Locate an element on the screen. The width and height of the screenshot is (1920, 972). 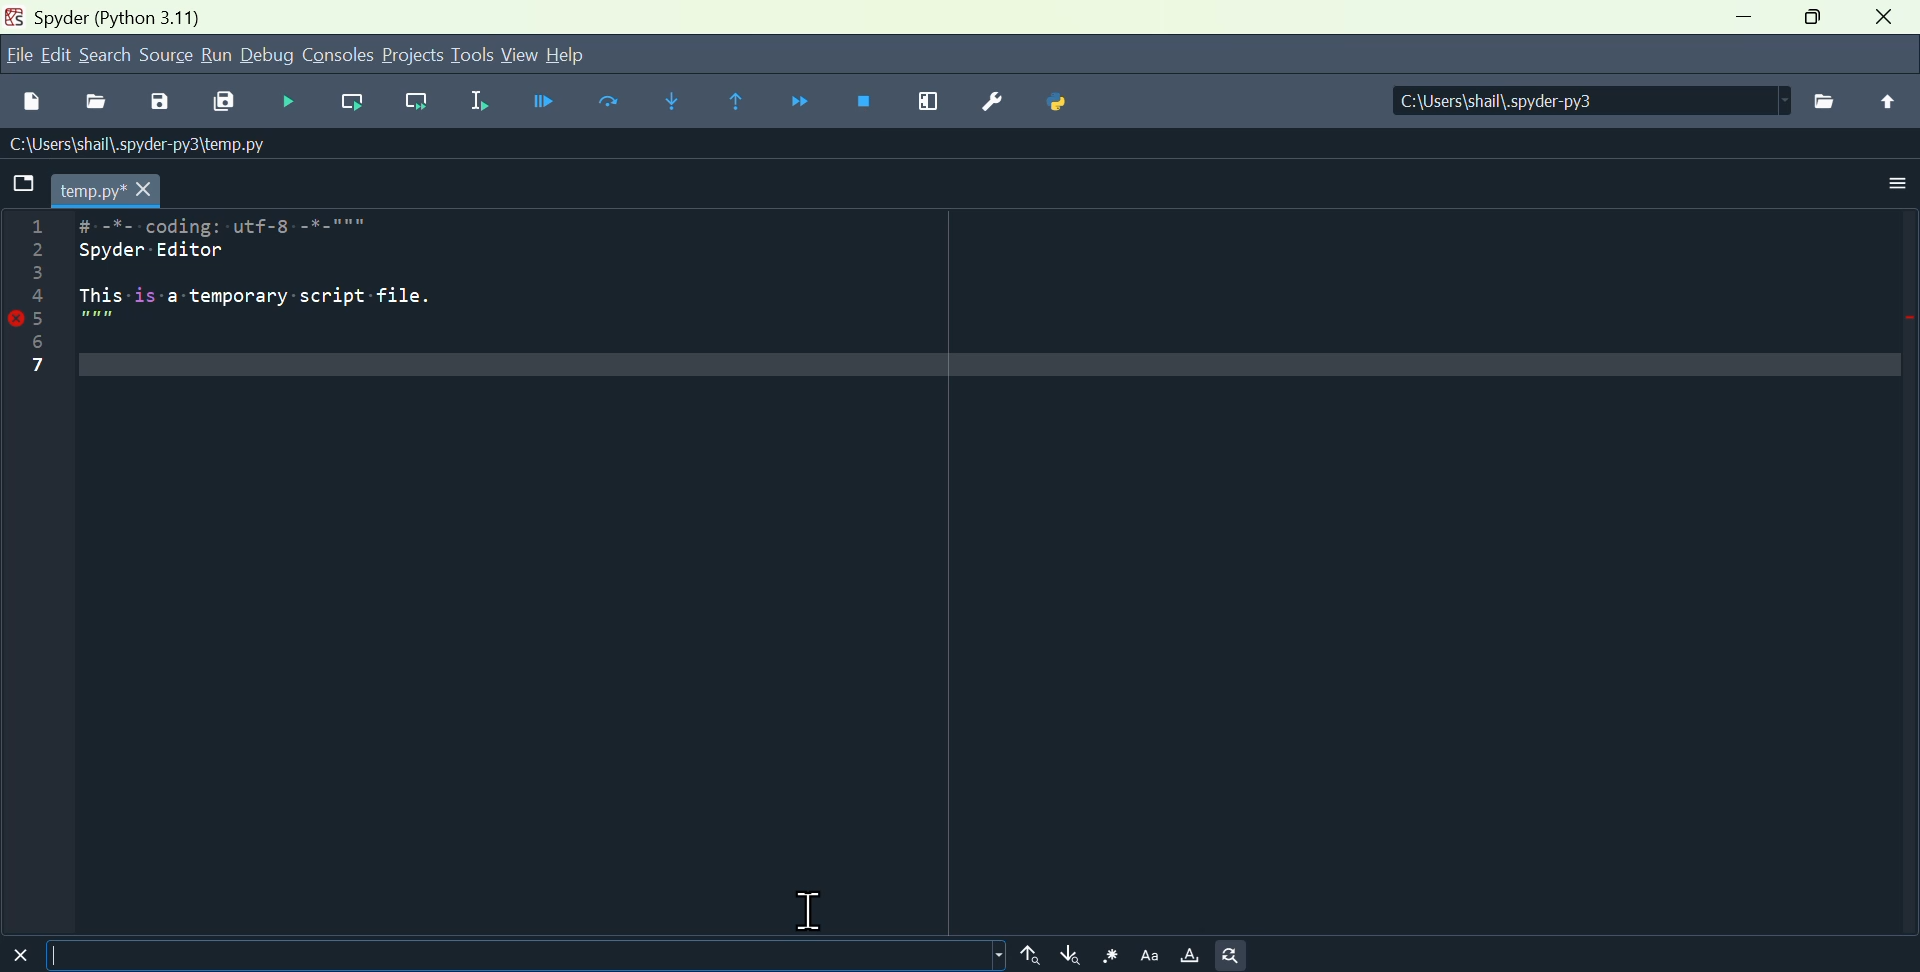
Find Previous is located at coordinates (1029, 955).